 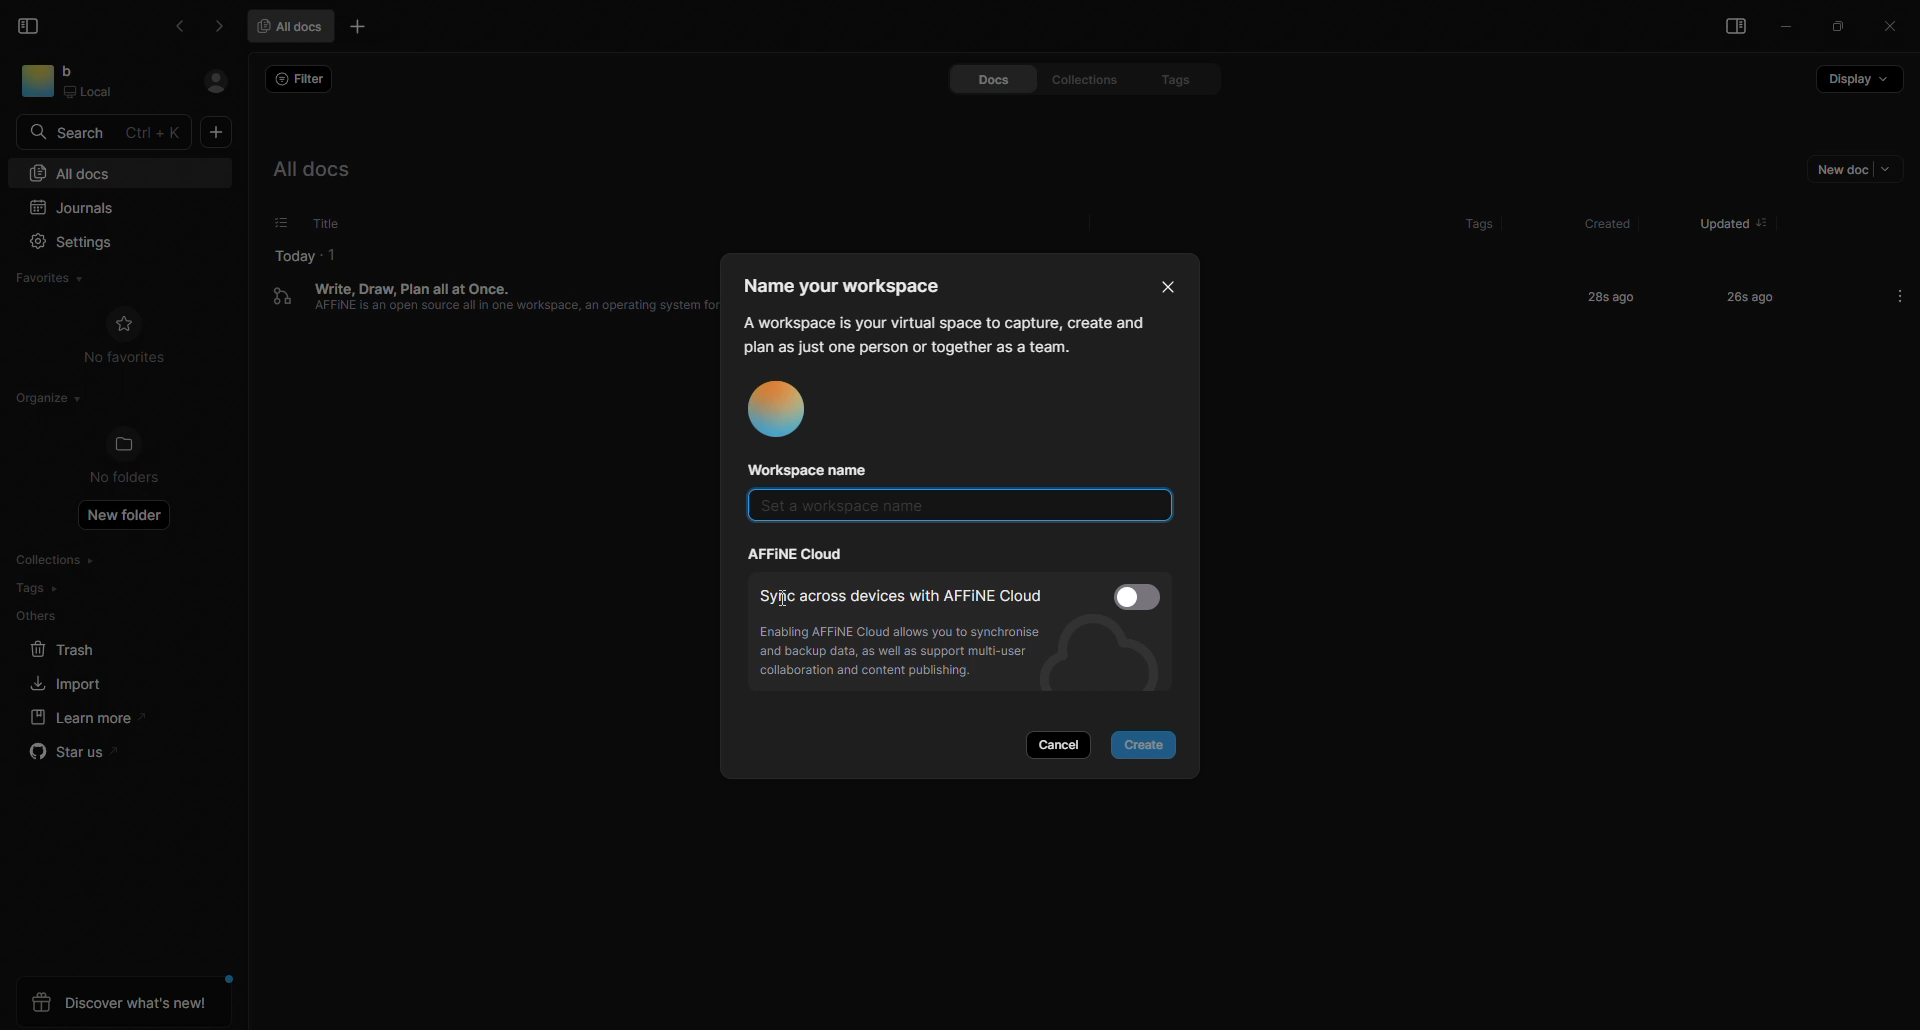 What do you see at coordinates (323, 222) in the screenshot?
I see `title` at bounding box center [323, 222].